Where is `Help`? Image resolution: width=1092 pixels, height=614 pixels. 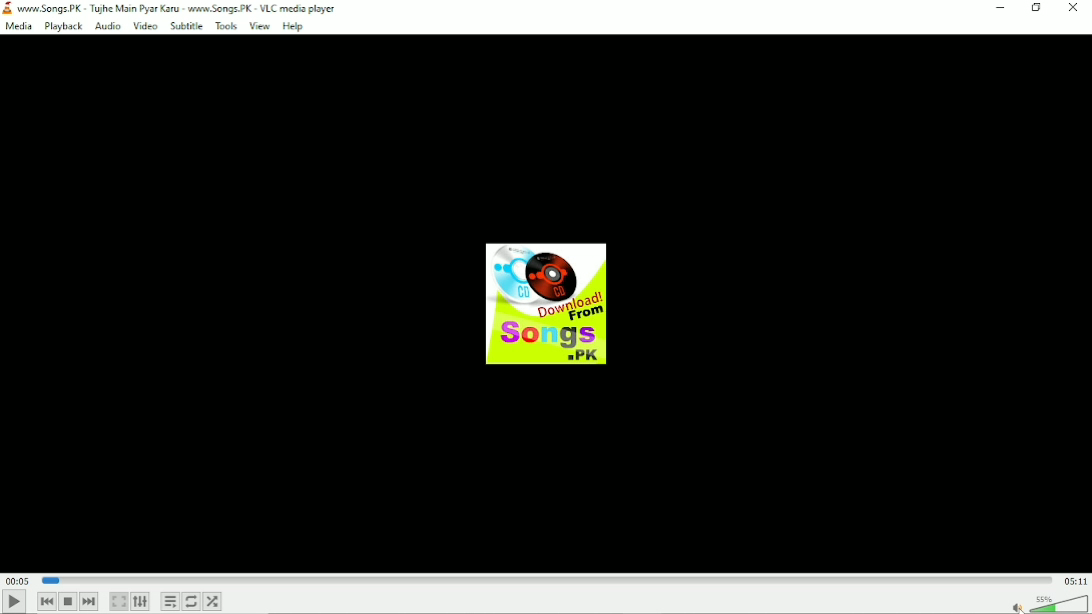 Help is located at coordinates (295, 27).